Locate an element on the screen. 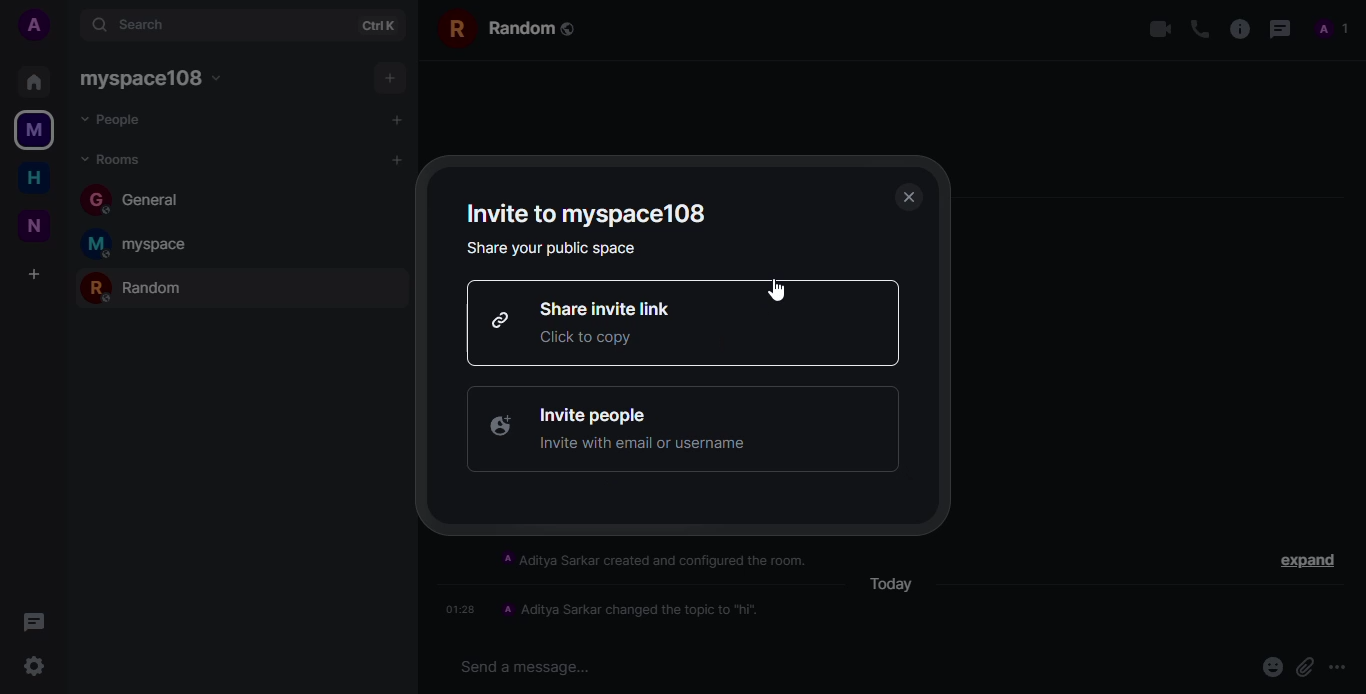  people is located at coordinates (127, 118).